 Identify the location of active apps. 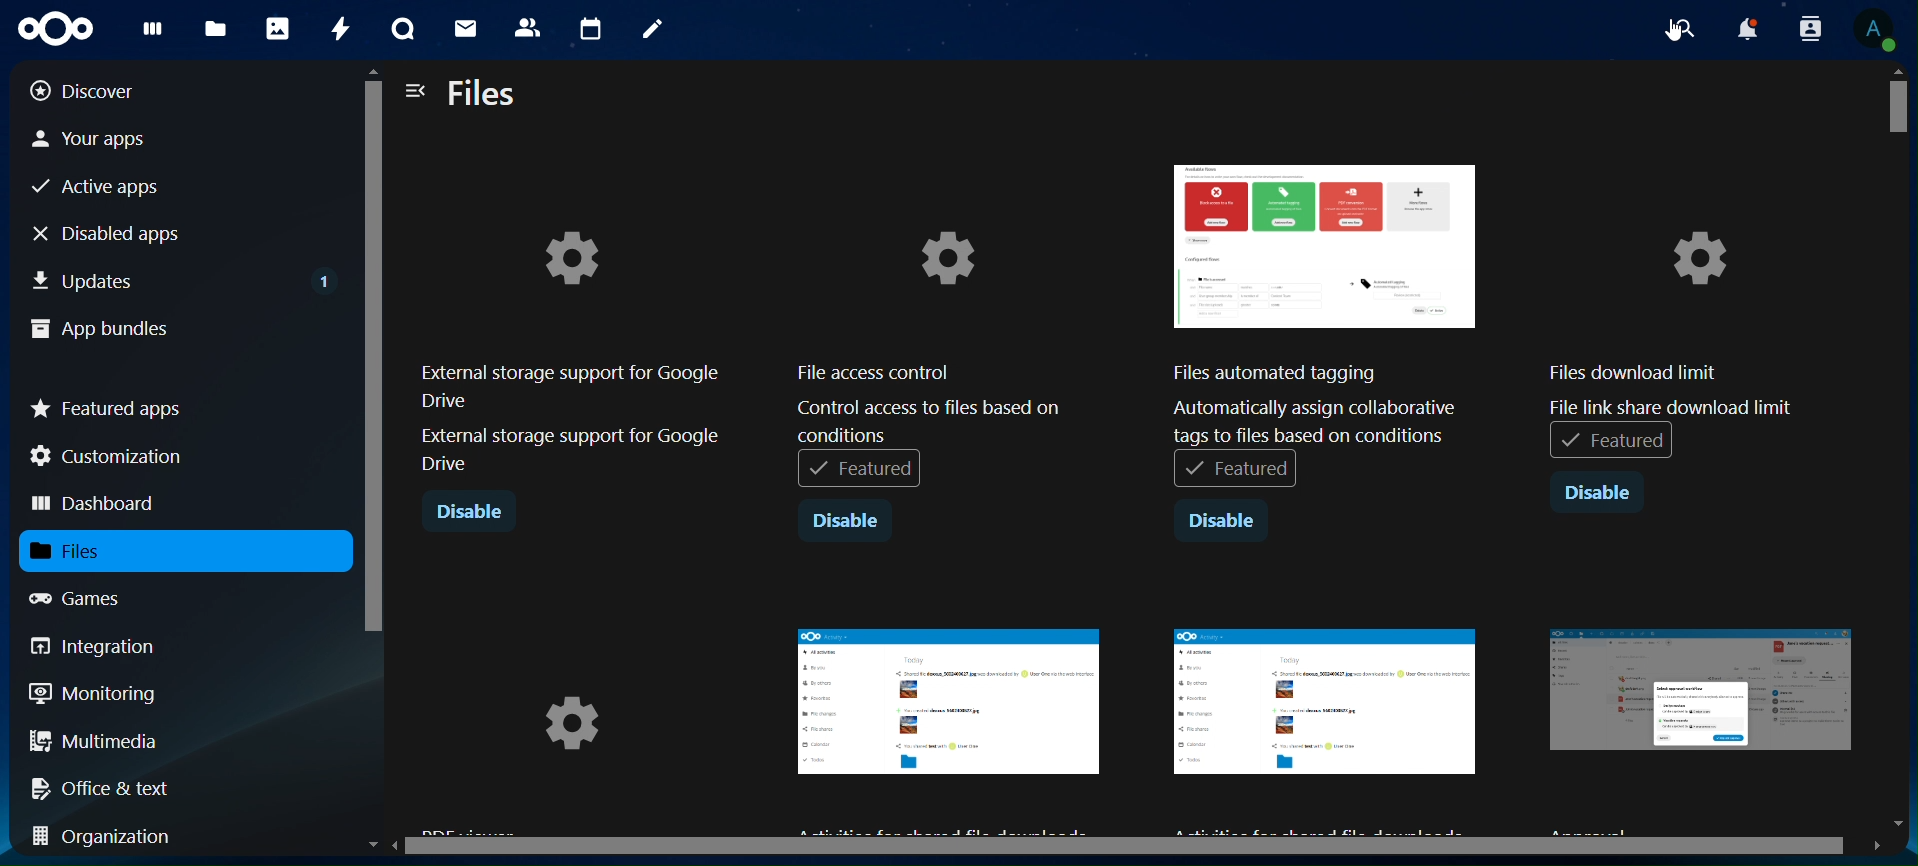
(104, 188).